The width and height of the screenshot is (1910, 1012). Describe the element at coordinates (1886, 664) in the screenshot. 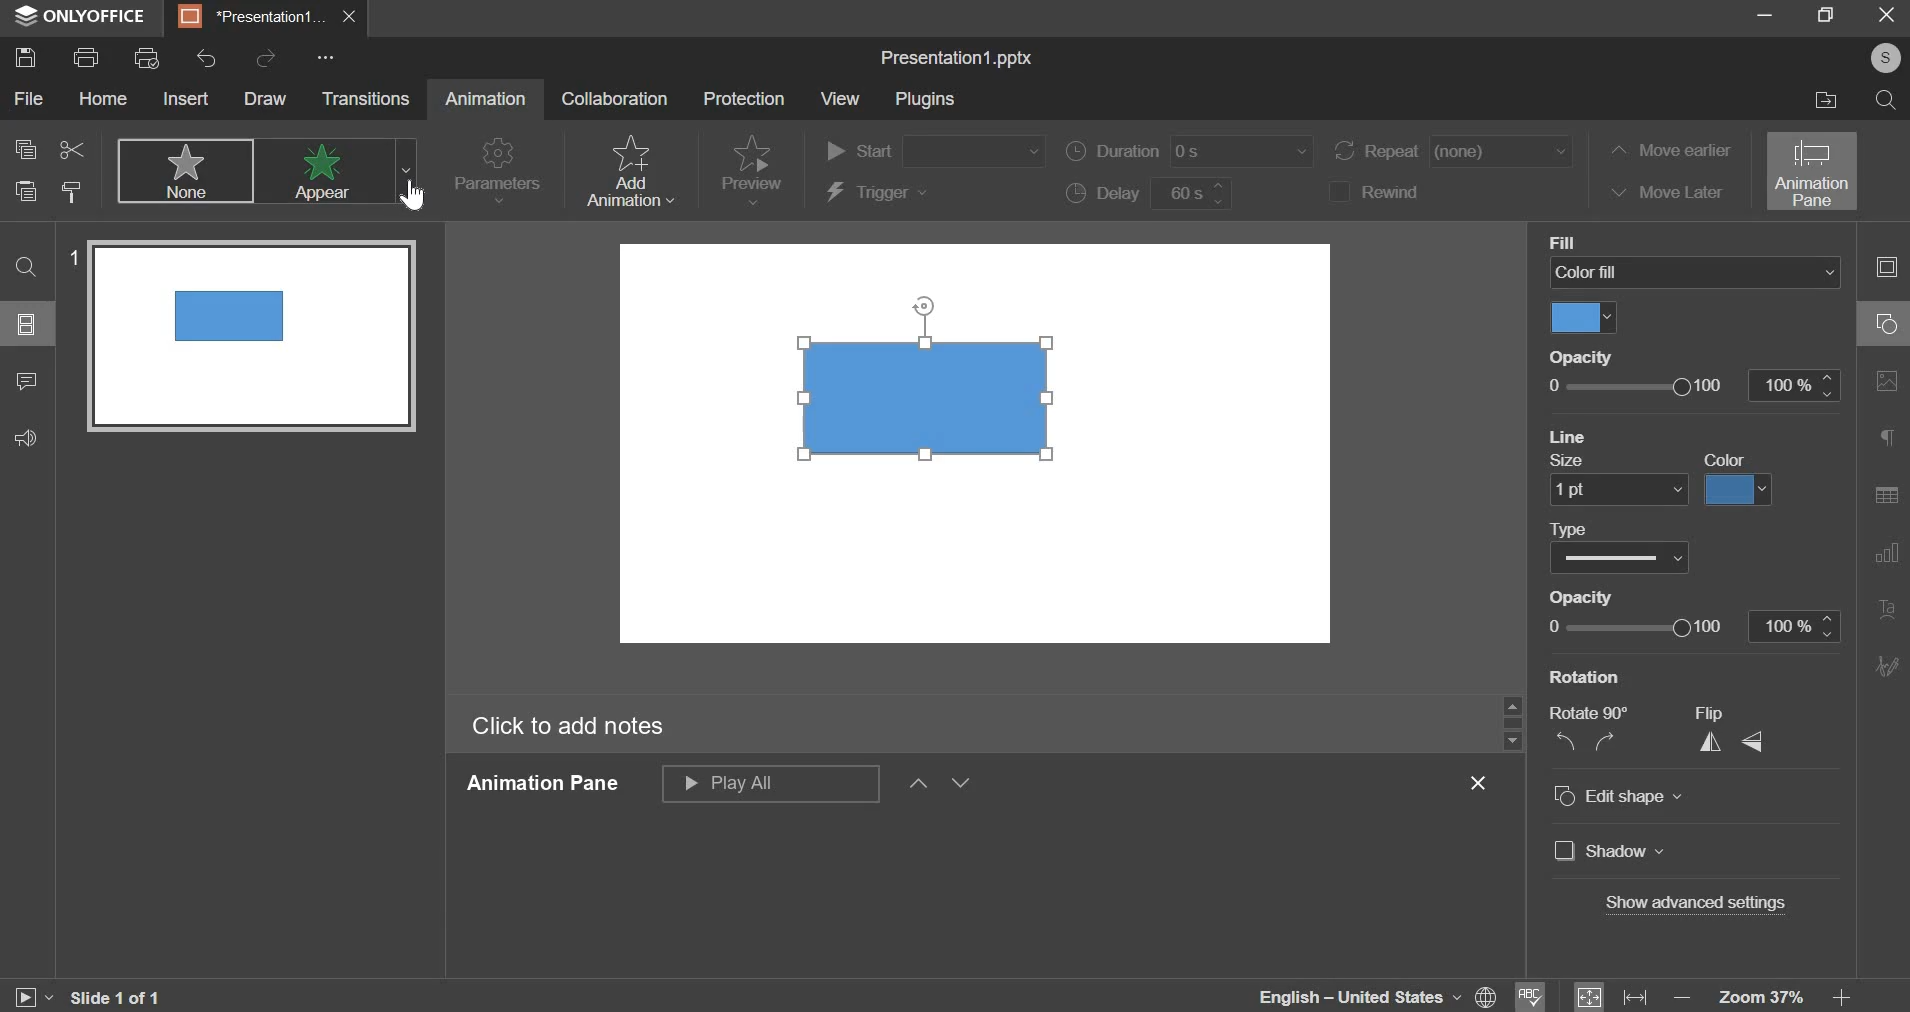

I see `More Options` at that location.